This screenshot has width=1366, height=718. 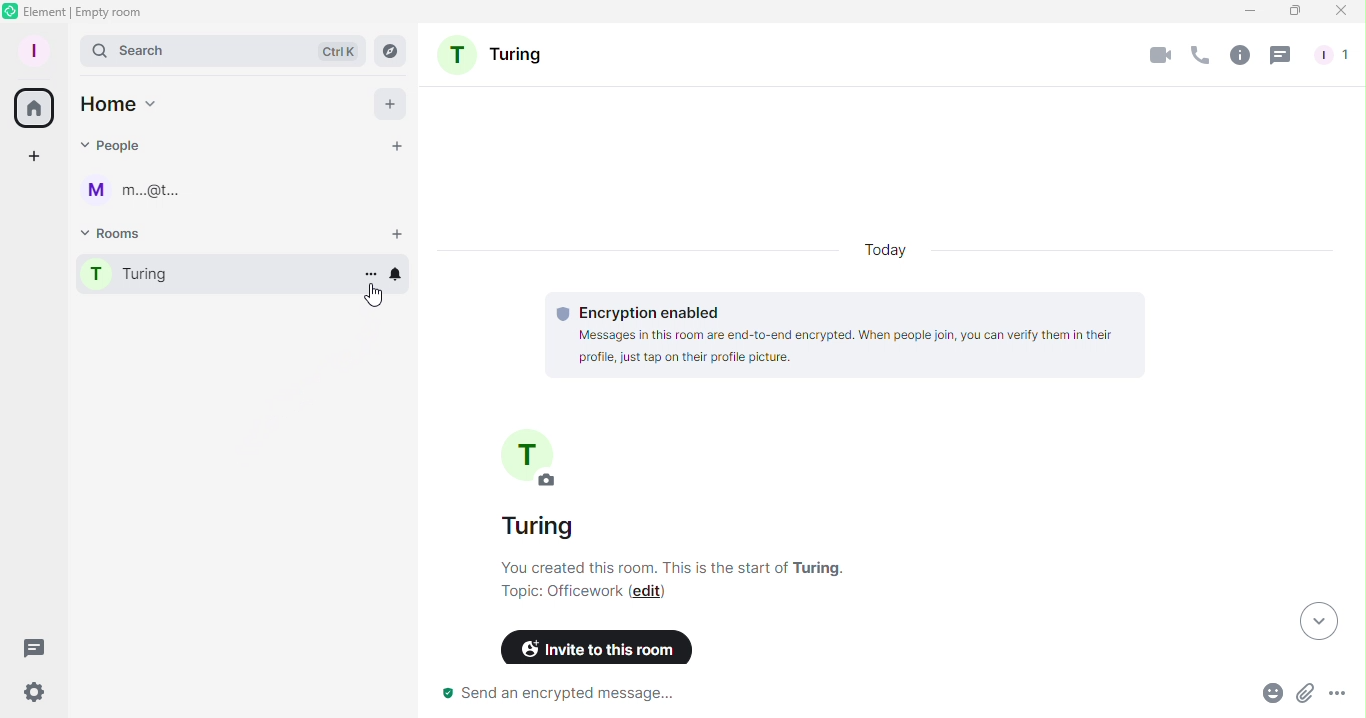 I want to click on People, so click(x=114, y=147).